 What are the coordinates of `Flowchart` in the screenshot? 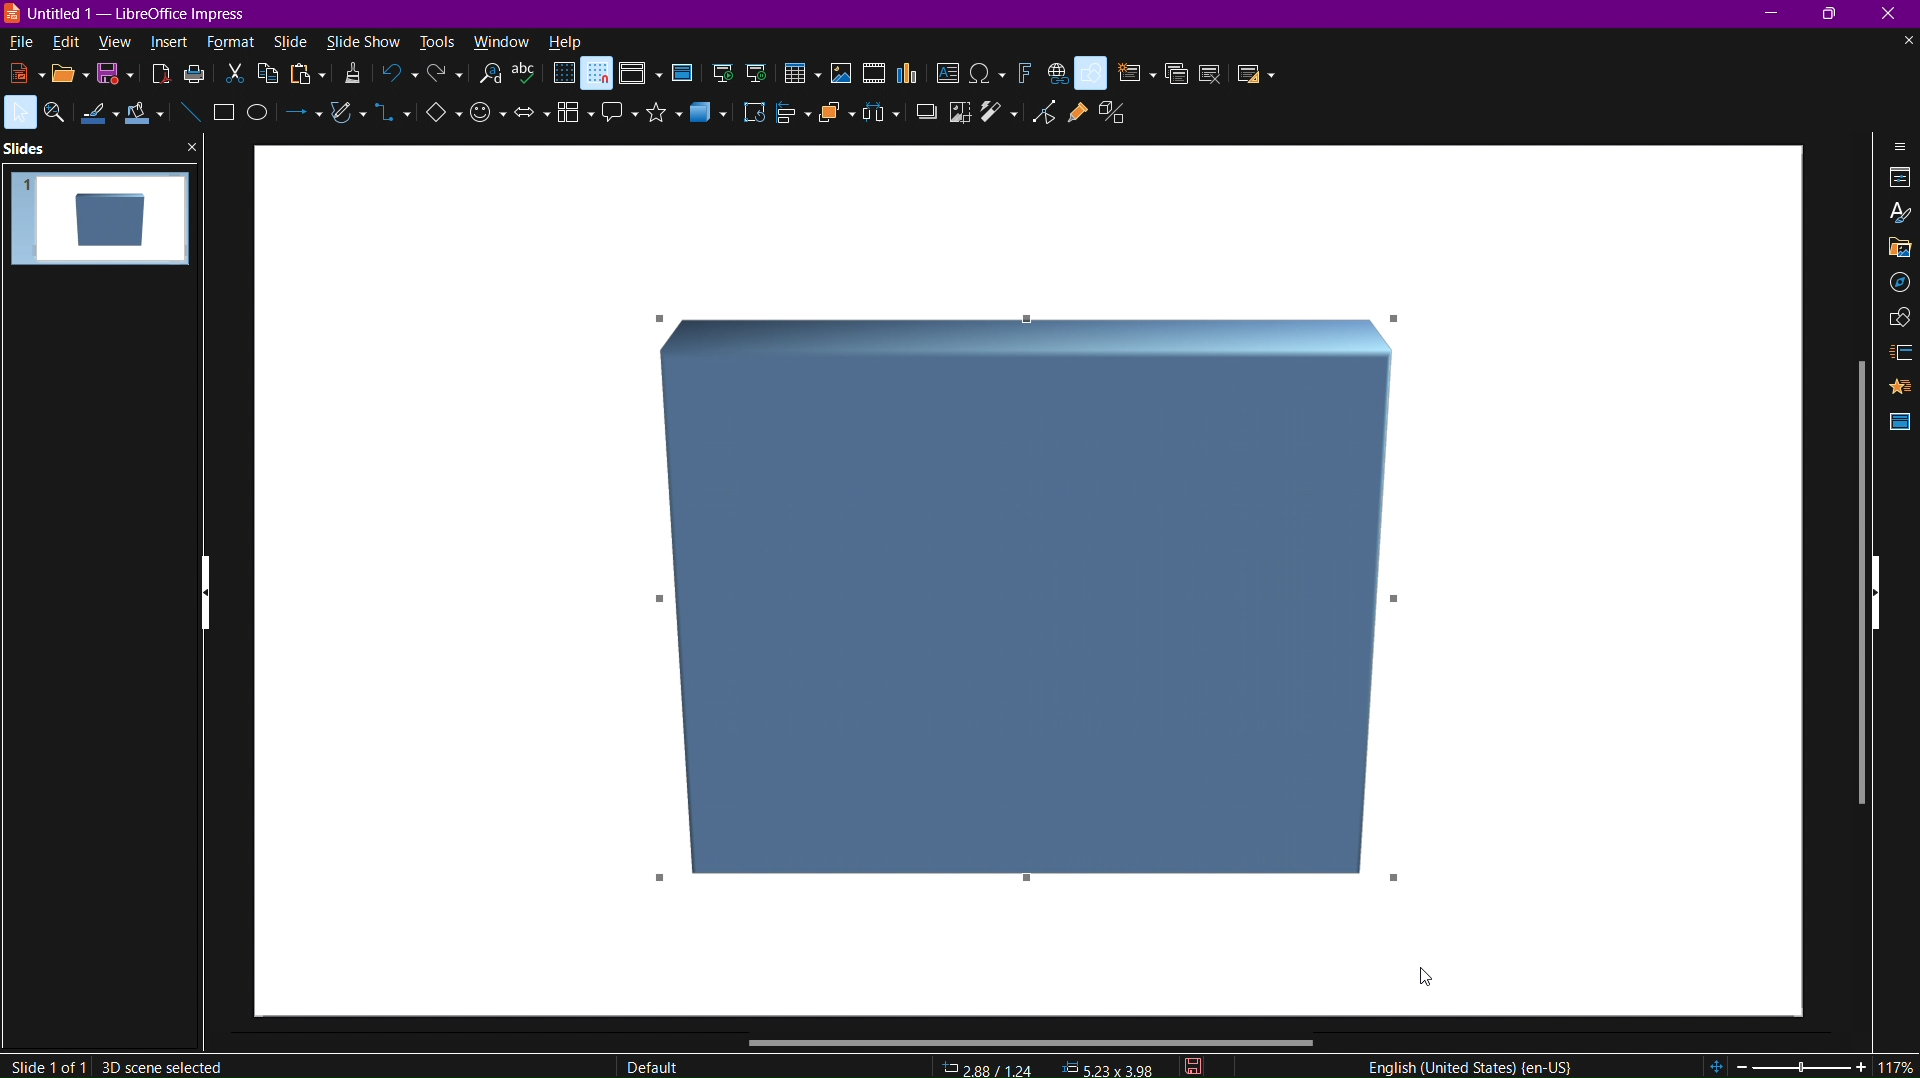 It's located at (569, 118).